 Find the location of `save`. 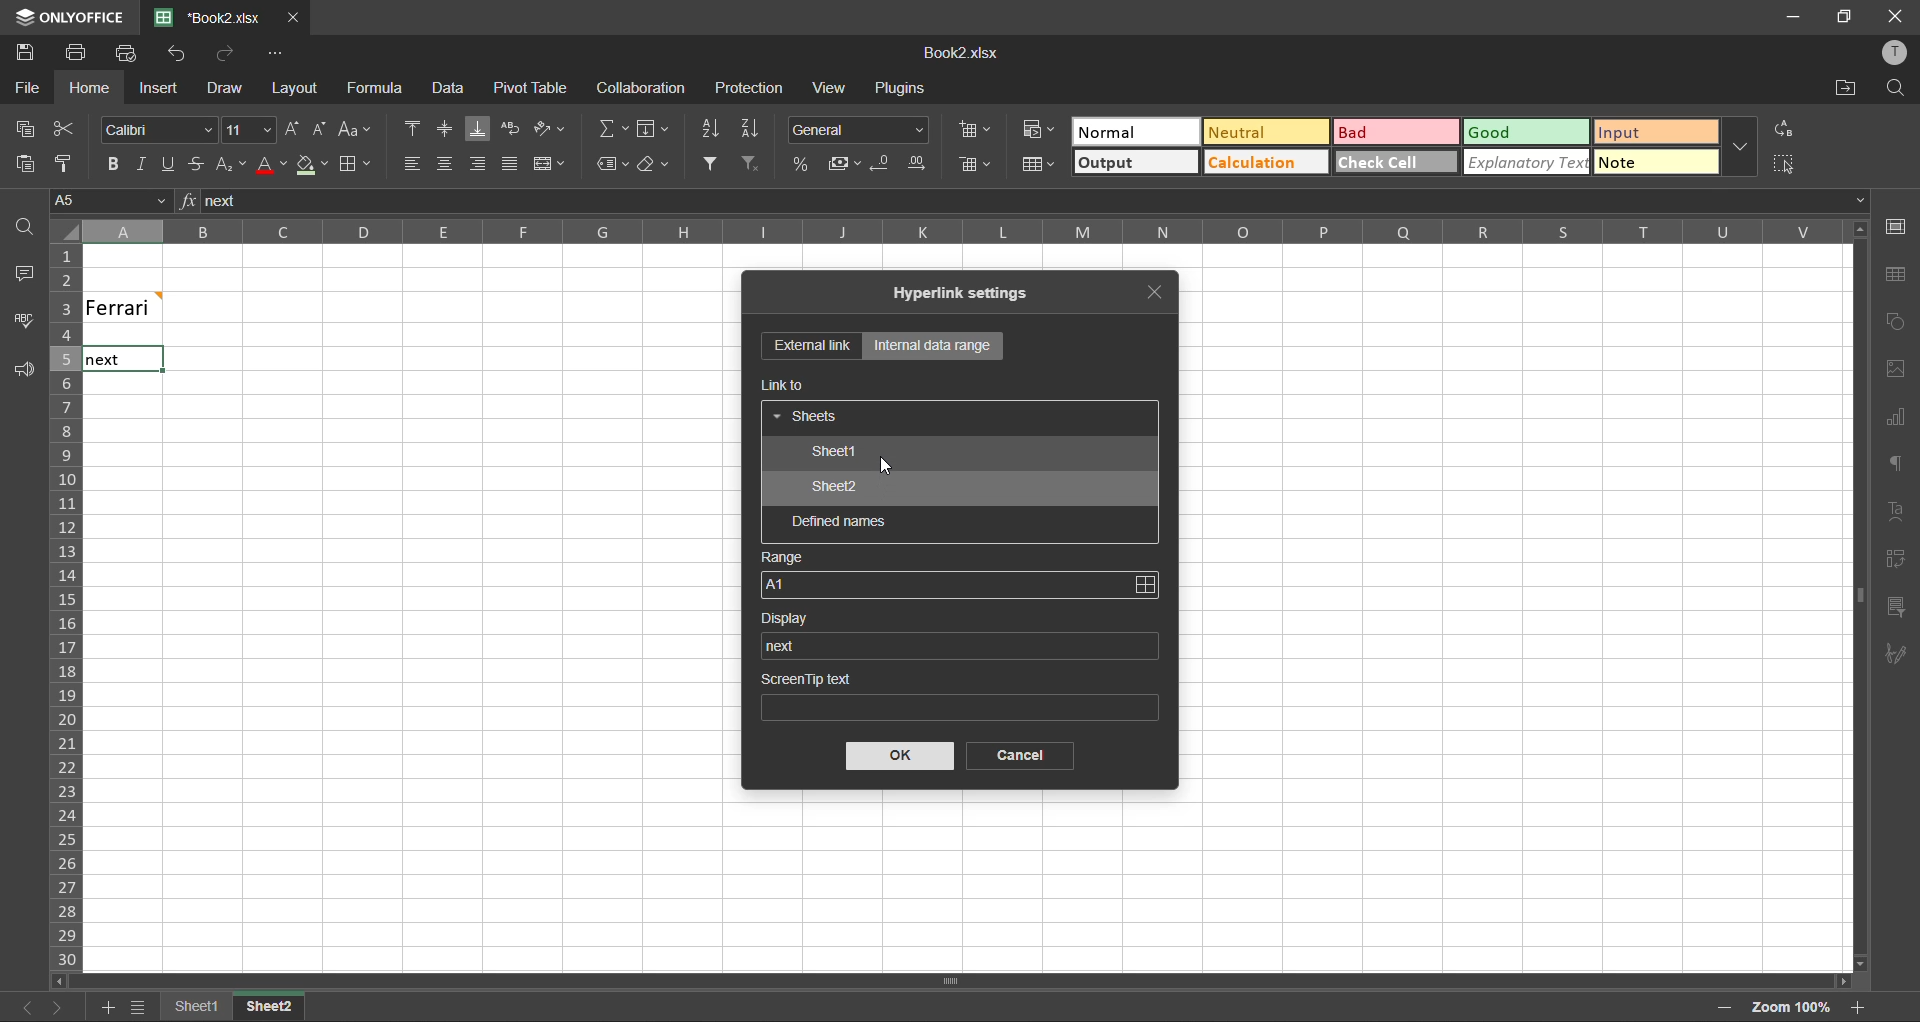

save is located at coordinates (24, 53).